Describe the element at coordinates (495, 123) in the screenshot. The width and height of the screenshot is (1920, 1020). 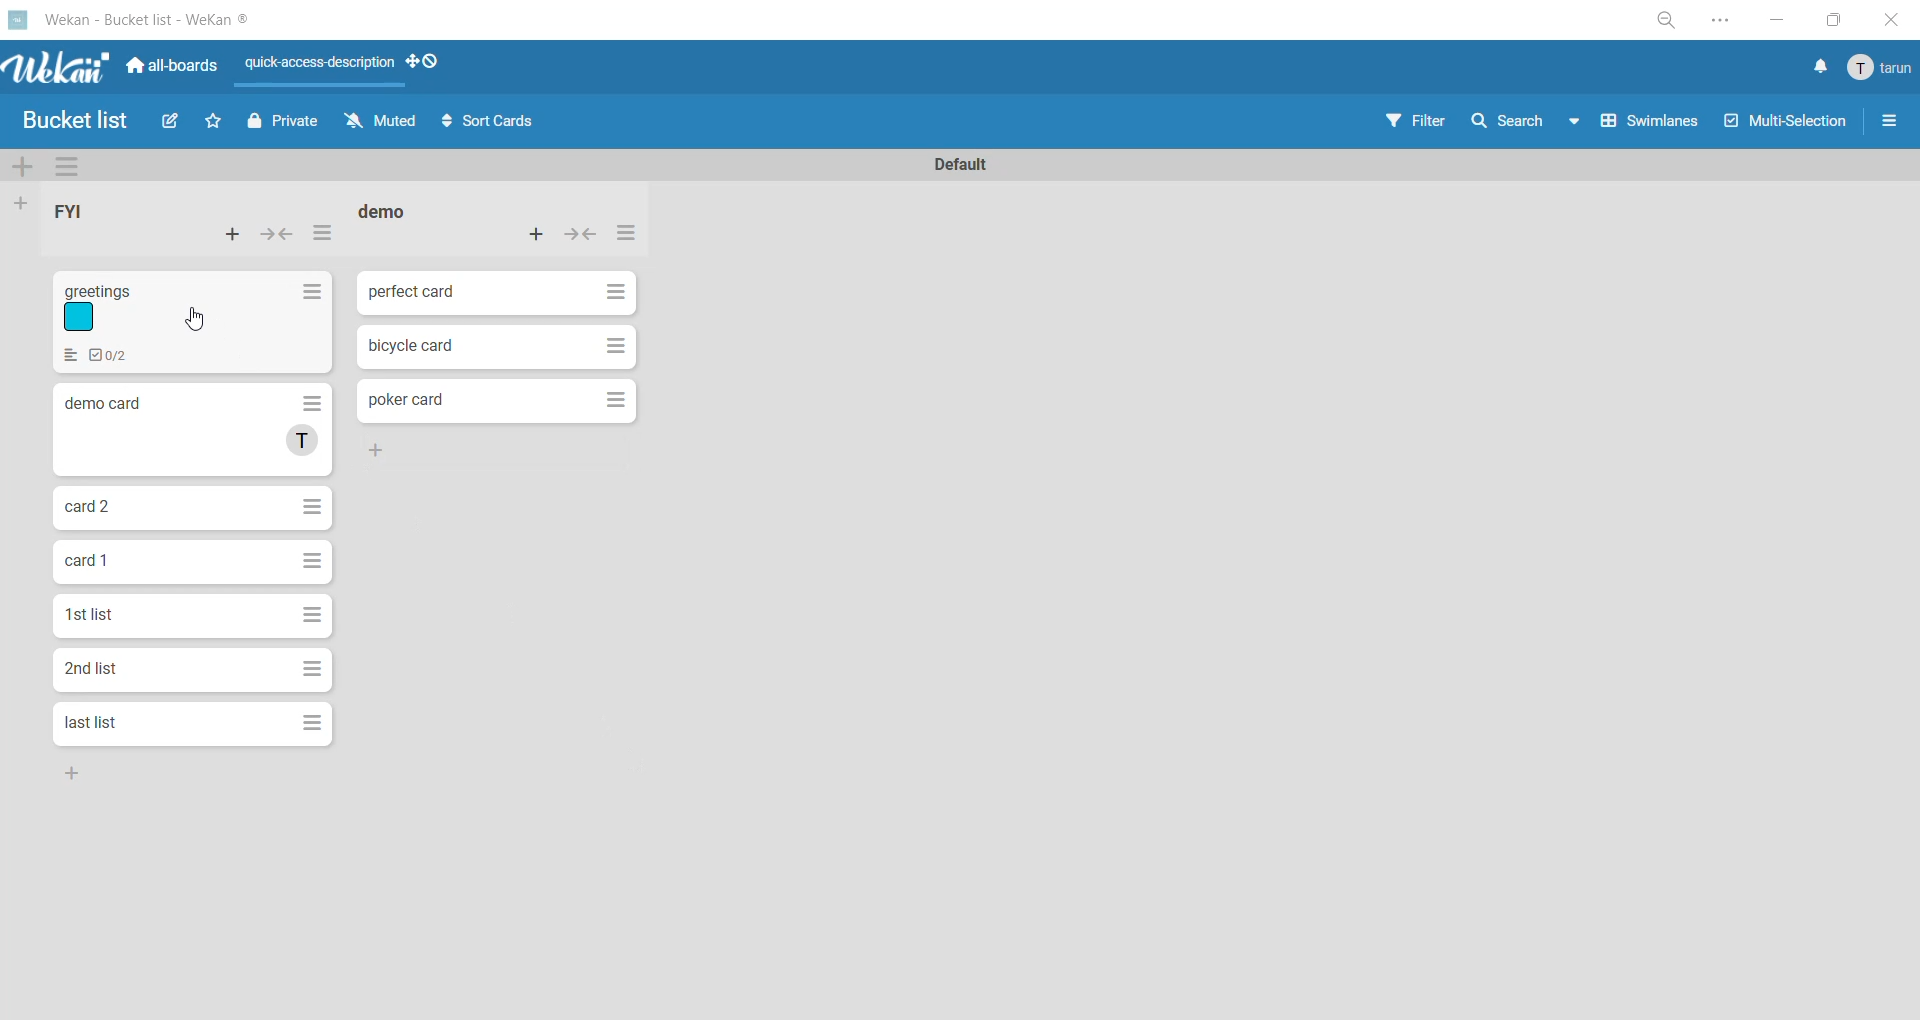
I see `sort cards` at that location.